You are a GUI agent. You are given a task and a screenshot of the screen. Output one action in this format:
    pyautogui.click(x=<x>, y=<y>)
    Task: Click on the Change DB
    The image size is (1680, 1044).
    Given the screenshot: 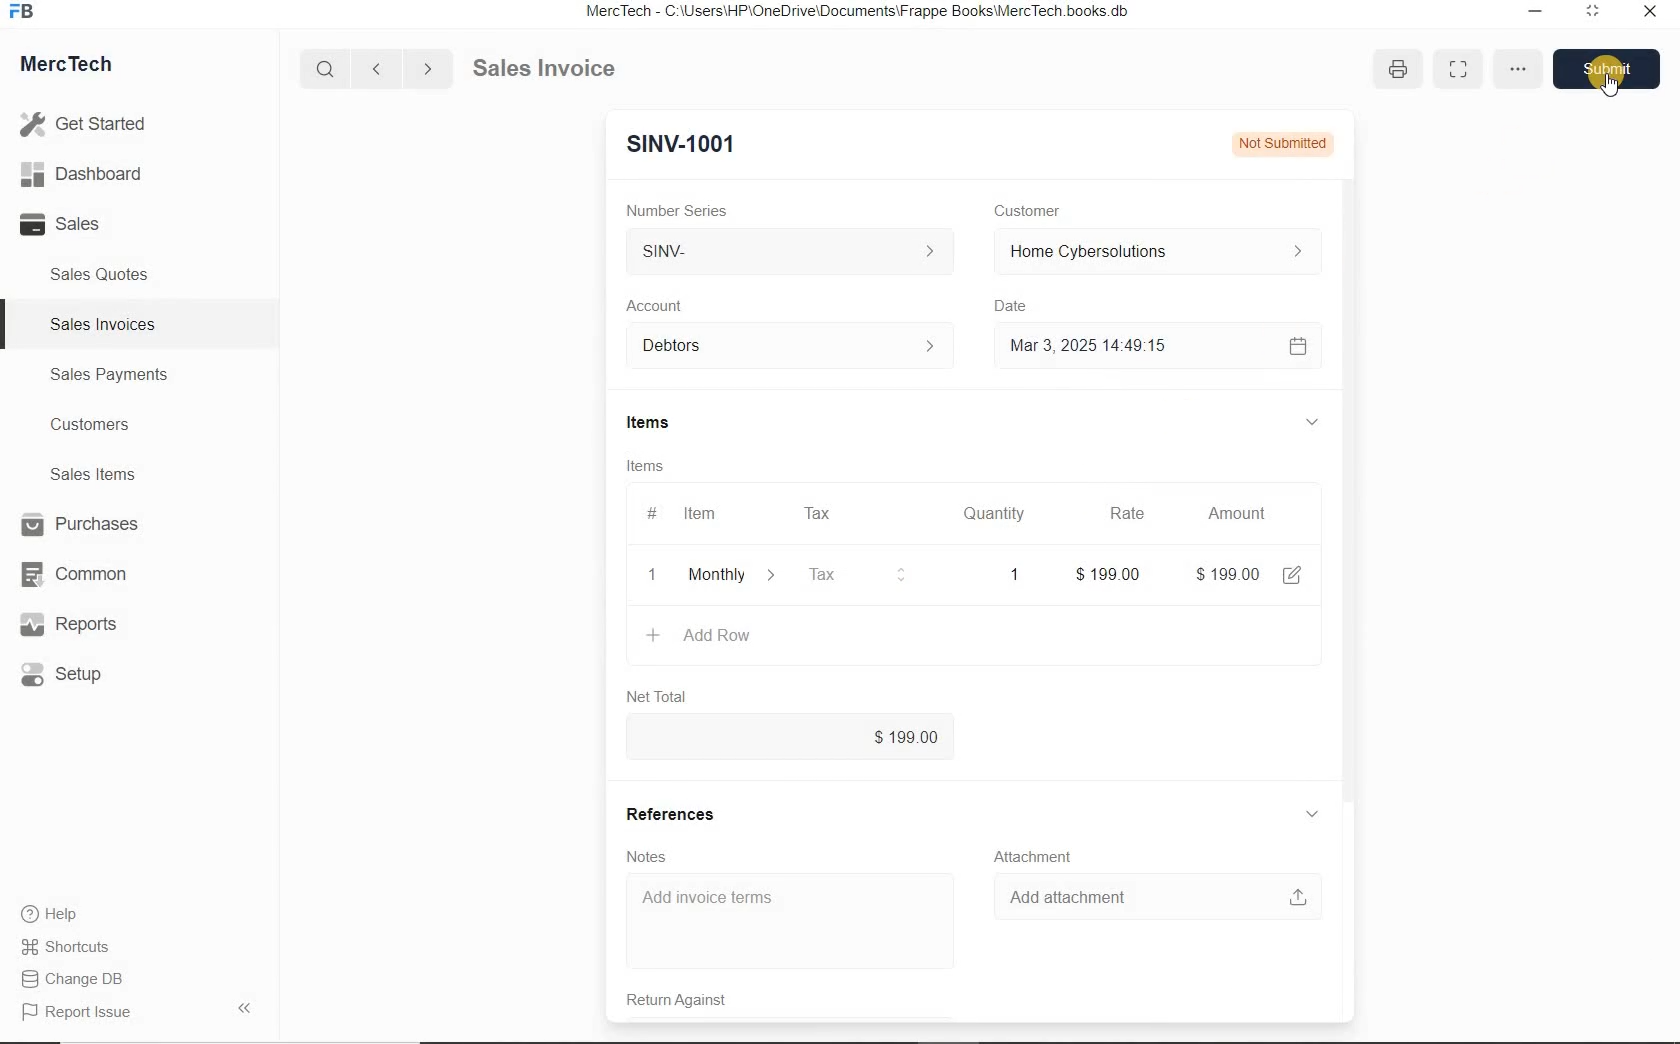 What is the action you would take?
    pyautogui.click(x=75, y=979)
    